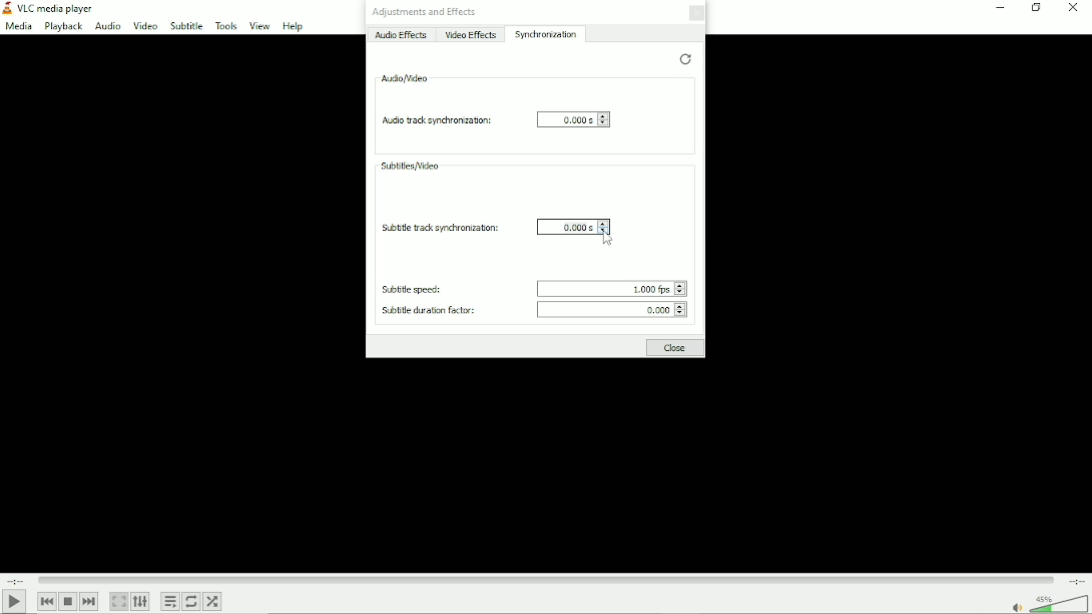 The height and width of the screenshot is (614, 1092). What do you see at coordinates (676, 348) in the screenshot?
I see `Close` at bounding box center [676, 348].